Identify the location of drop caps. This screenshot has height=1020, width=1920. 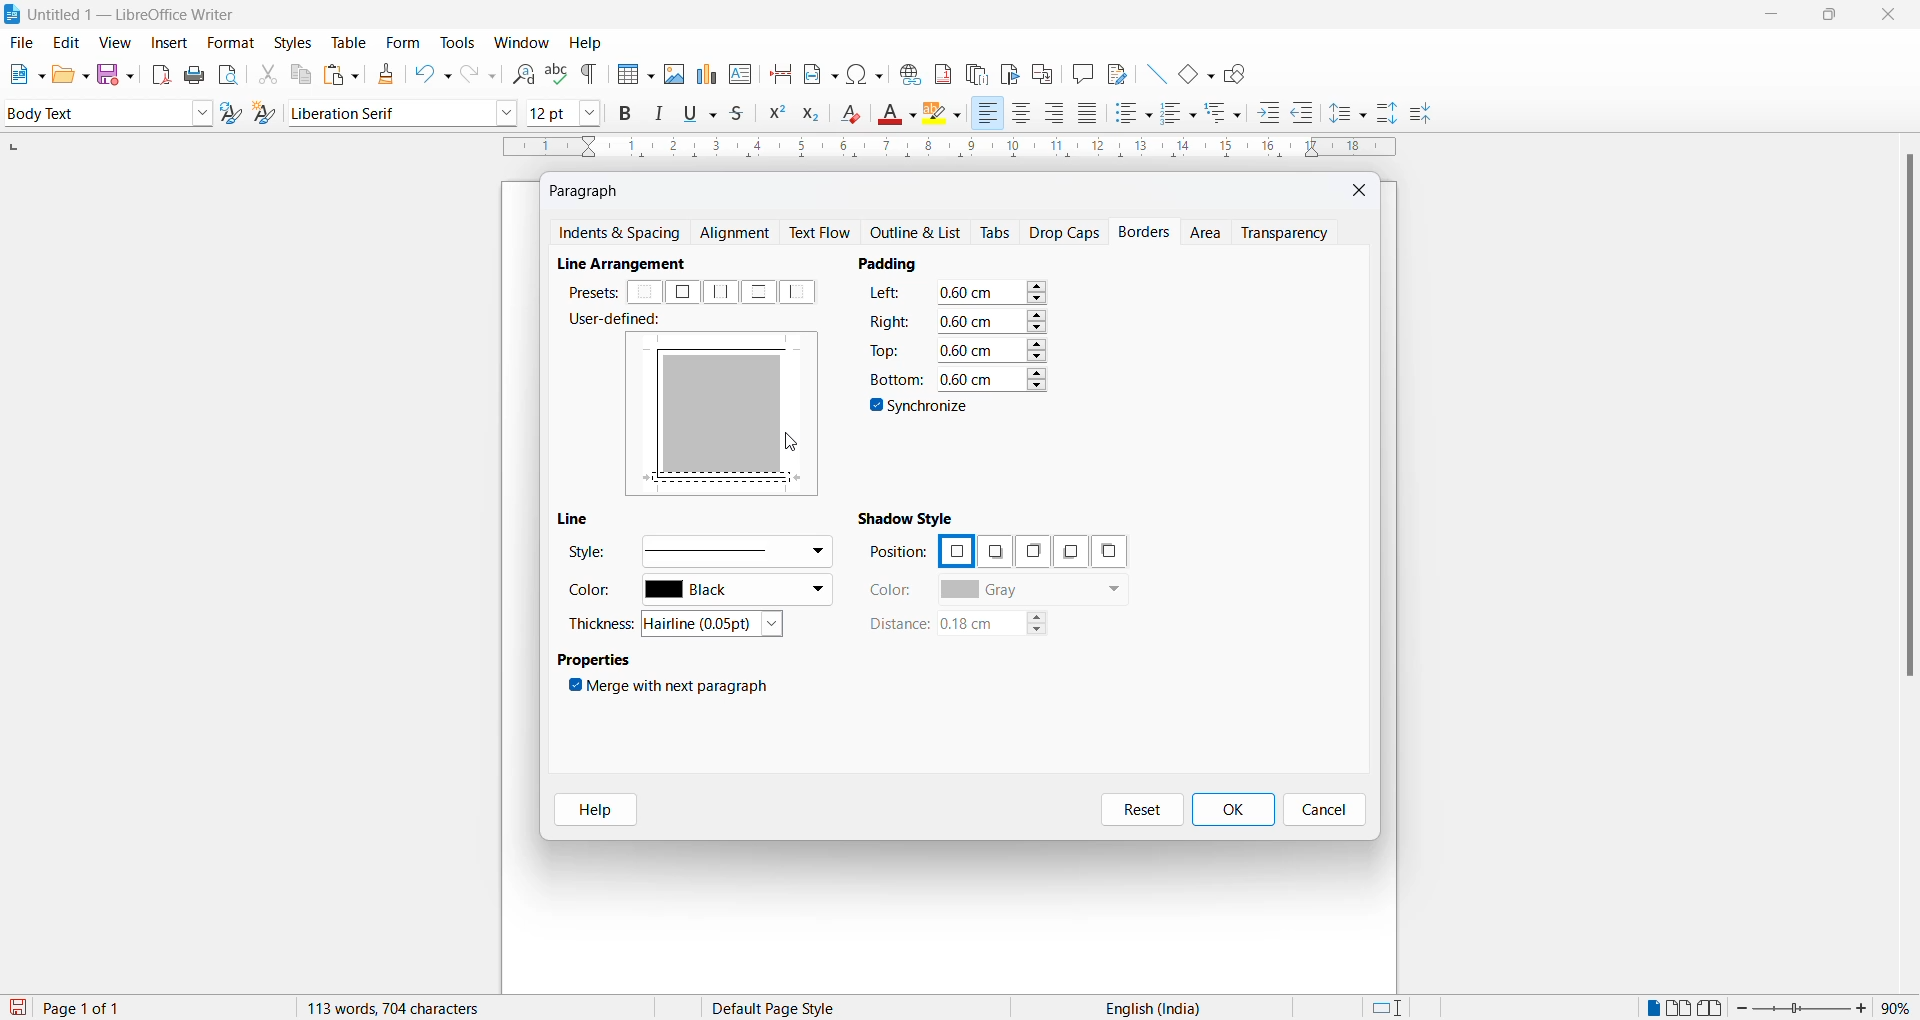
(1065, 231).